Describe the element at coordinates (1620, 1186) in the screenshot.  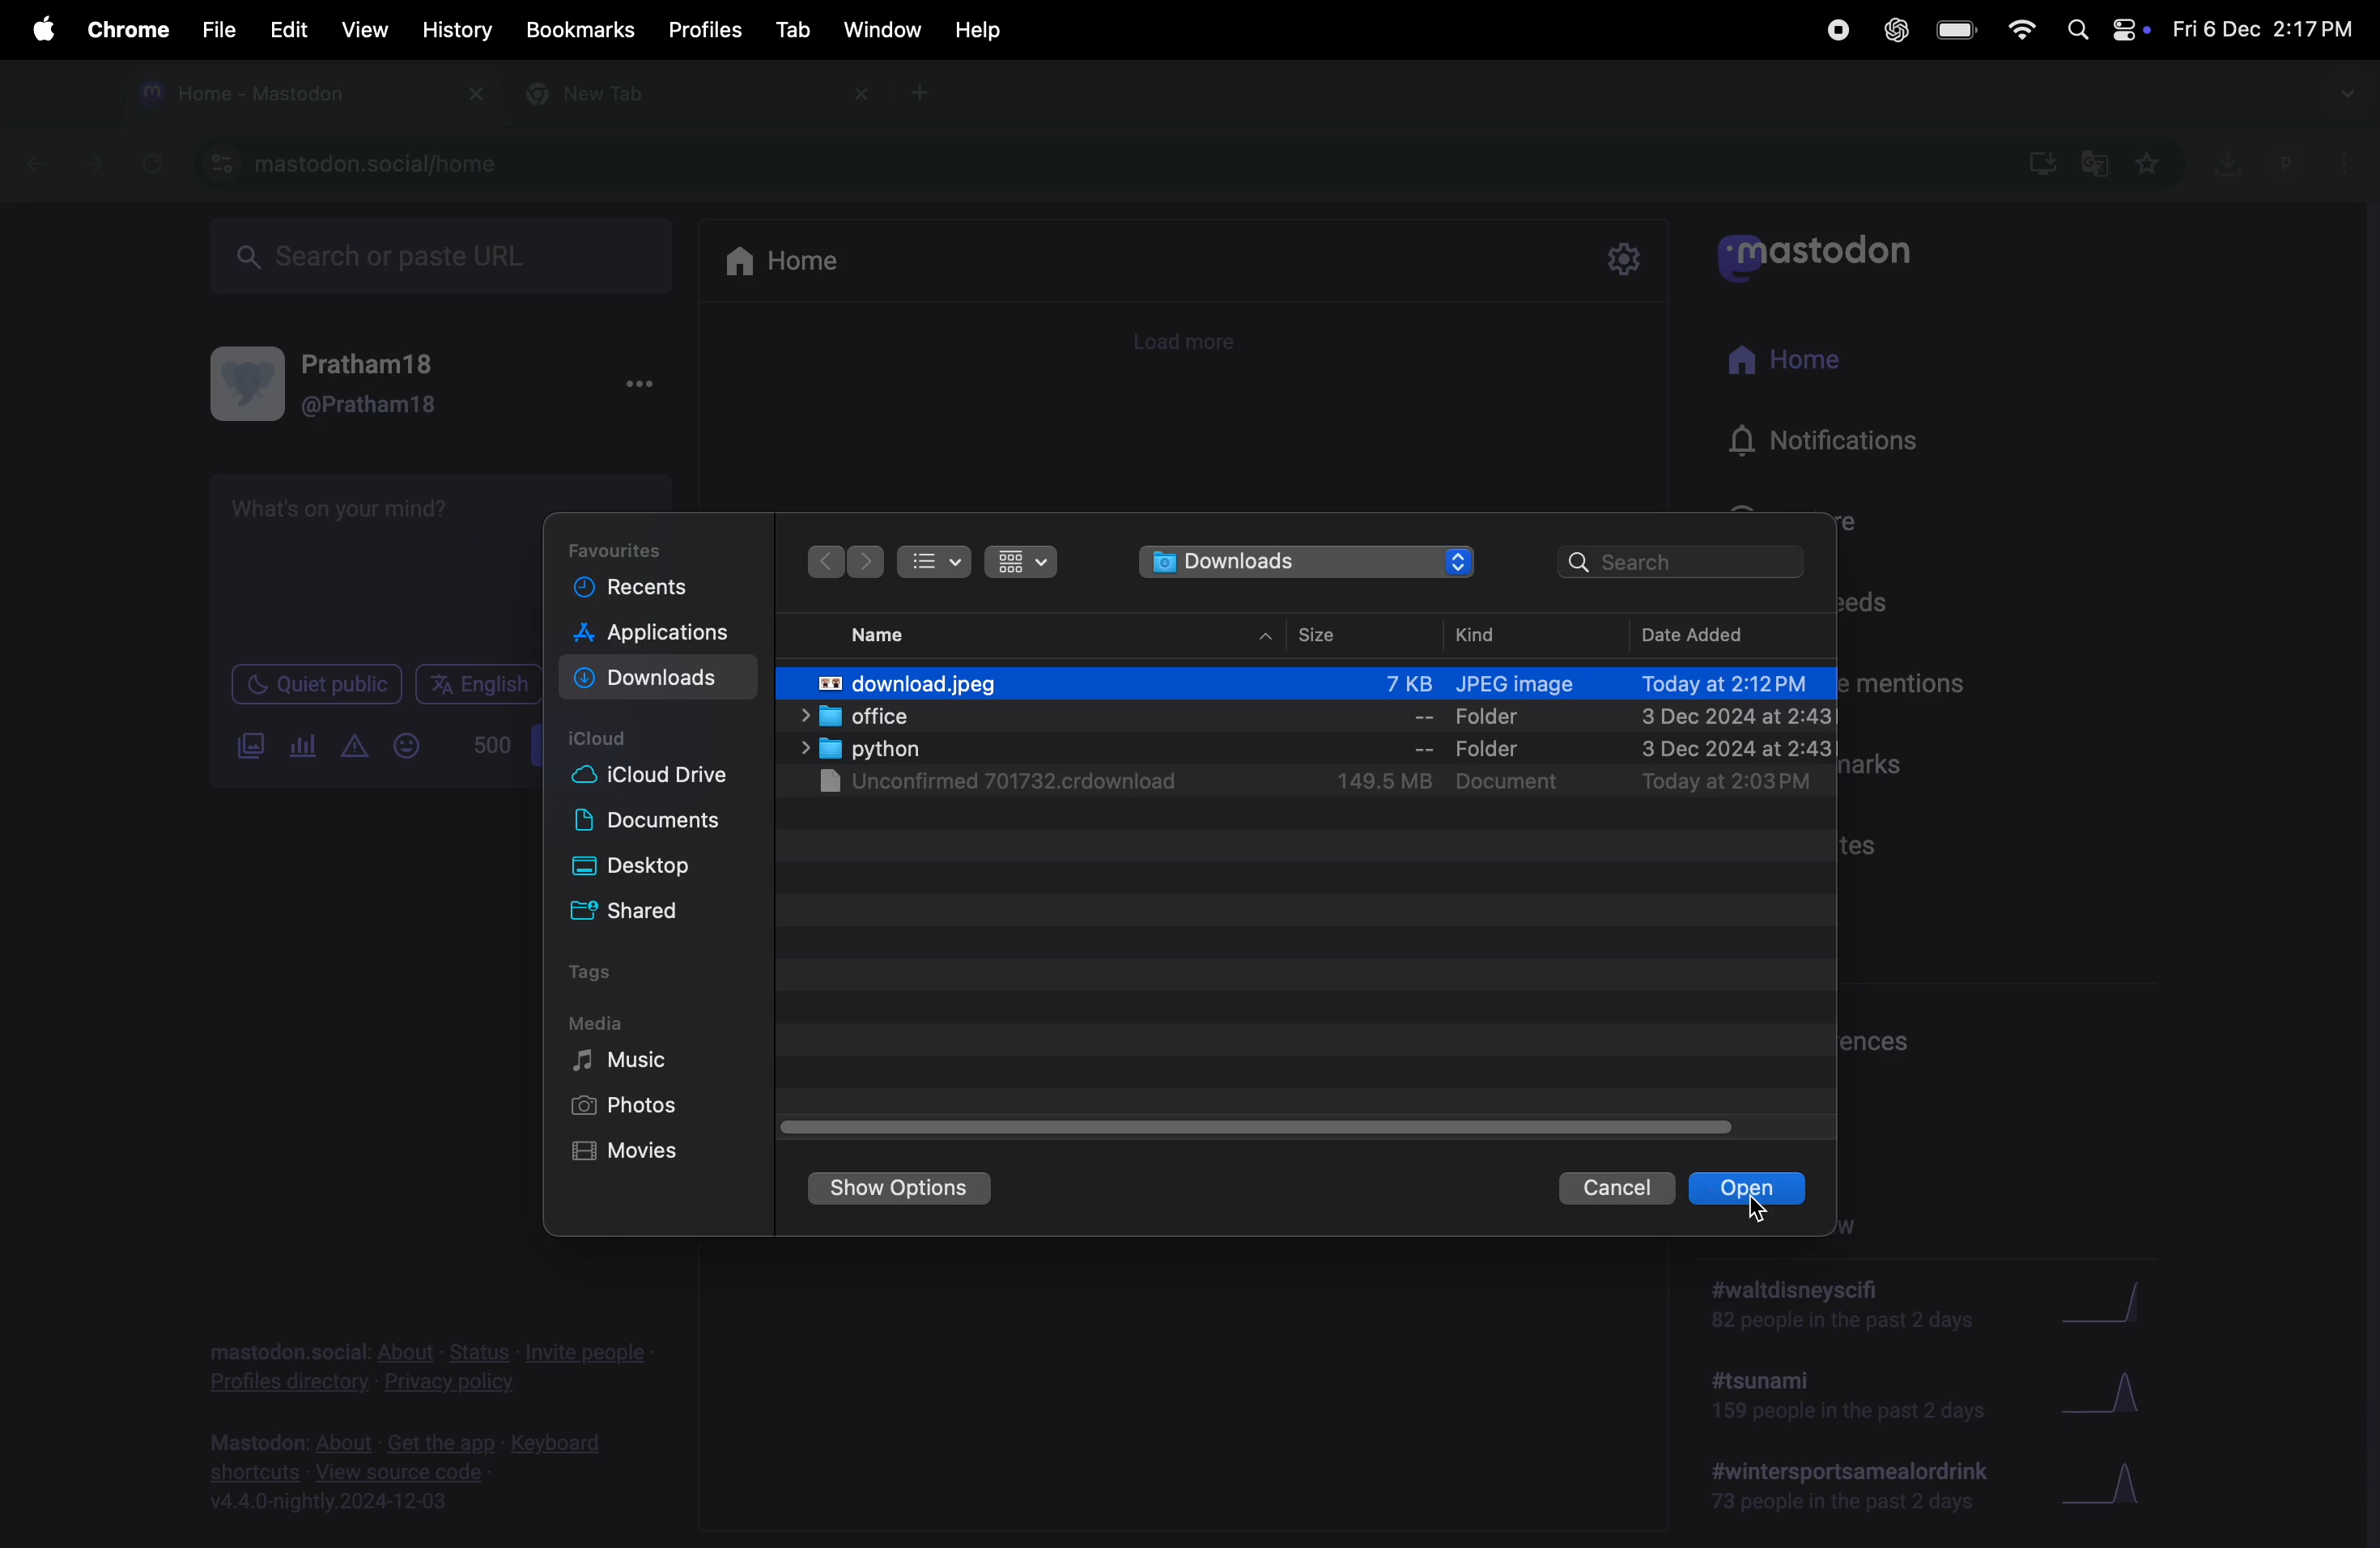
I see `cancel` at that location.